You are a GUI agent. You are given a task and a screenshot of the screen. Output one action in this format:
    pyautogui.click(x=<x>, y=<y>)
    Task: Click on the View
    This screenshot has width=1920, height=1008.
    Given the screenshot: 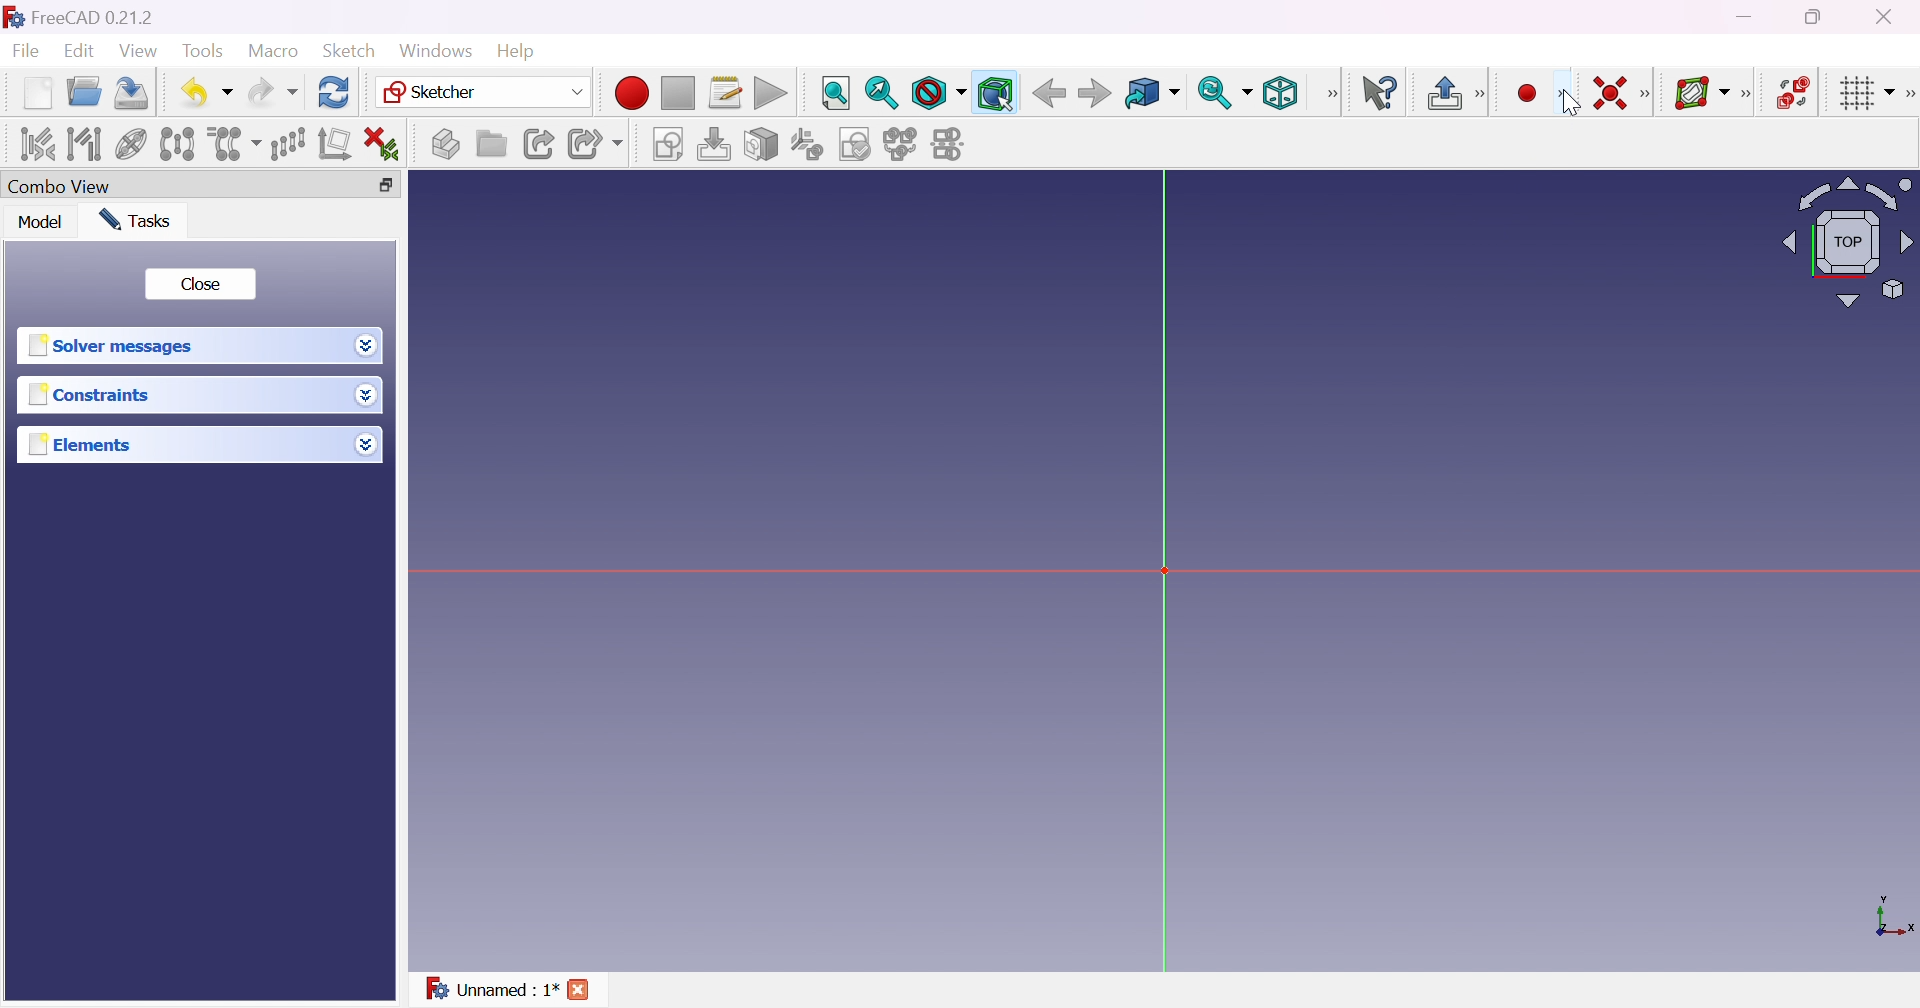 What is the action you would take?
    pyautogui.click(x=139, y=50)
    